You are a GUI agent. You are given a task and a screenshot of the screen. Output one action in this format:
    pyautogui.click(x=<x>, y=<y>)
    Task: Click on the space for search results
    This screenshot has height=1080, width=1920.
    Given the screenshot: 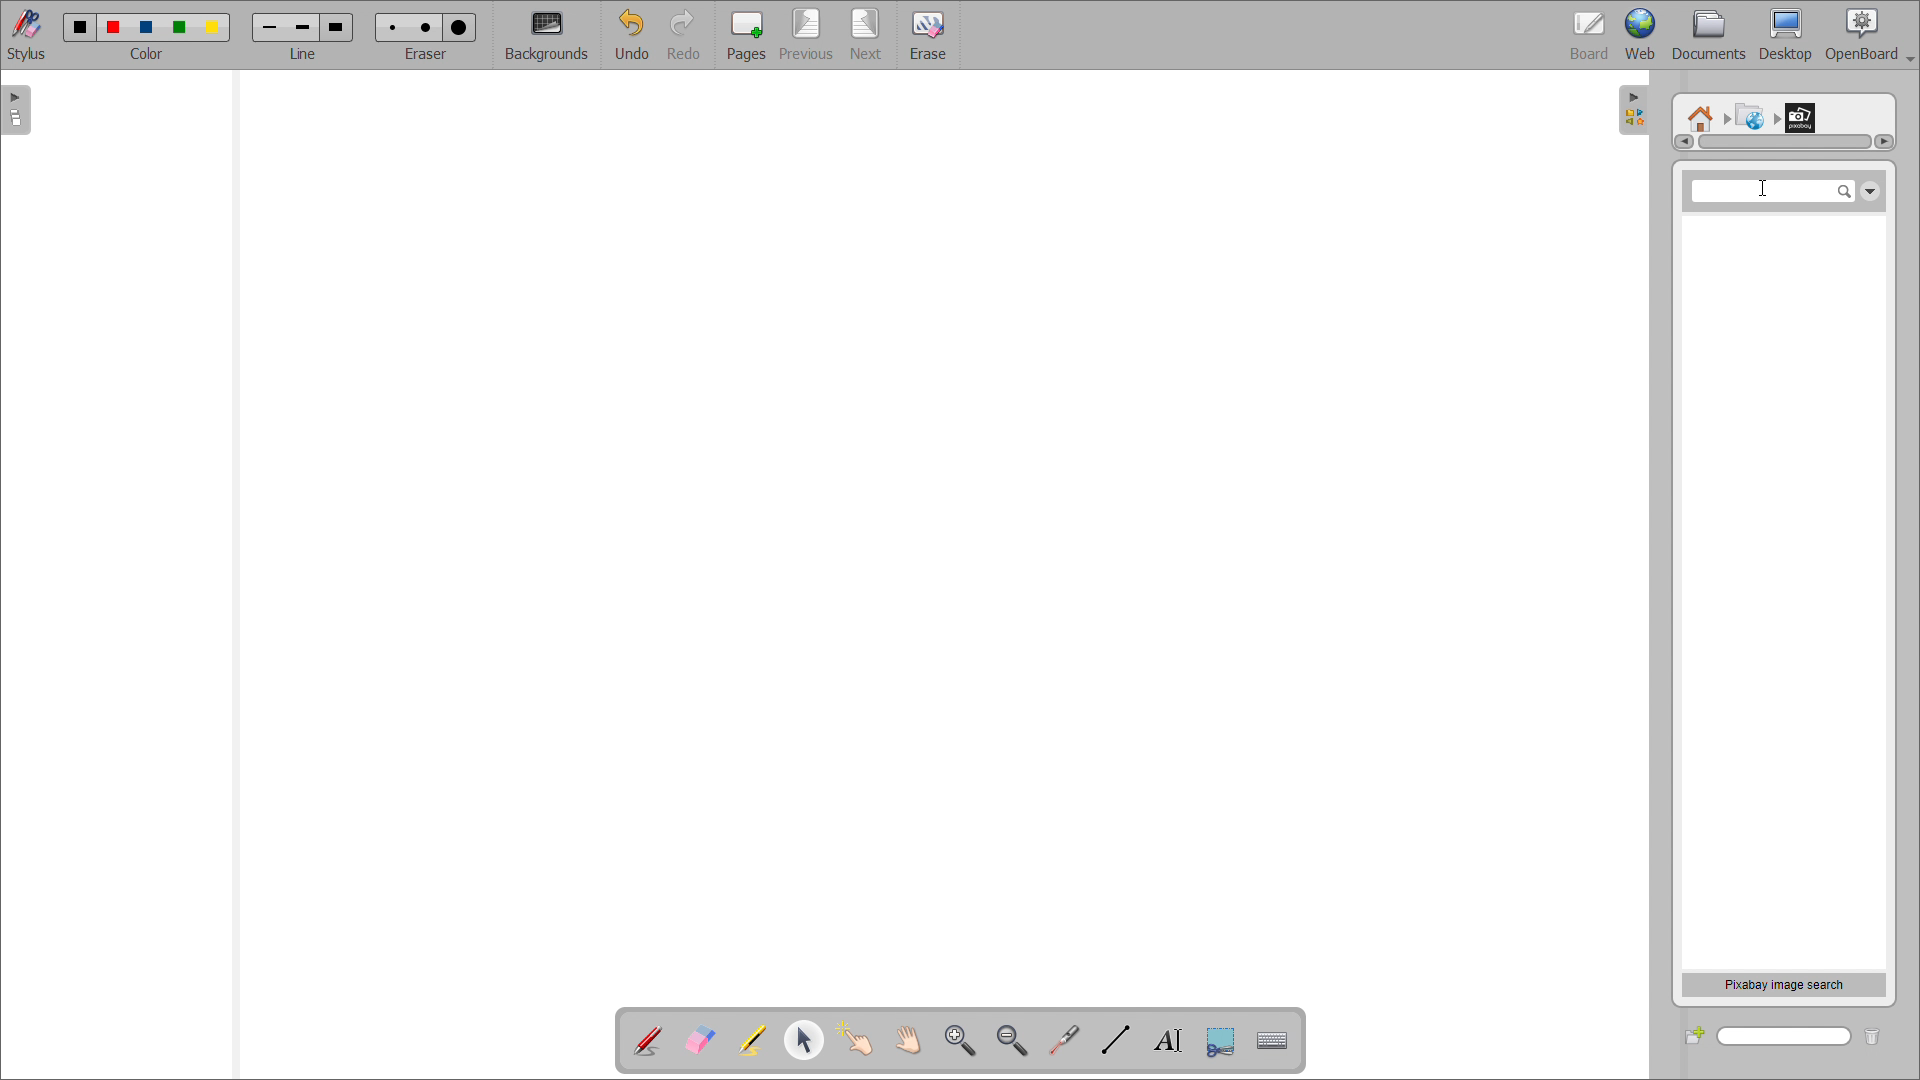 What is the action you would take?
    pyautogui.click(x=1782, y=592)
    